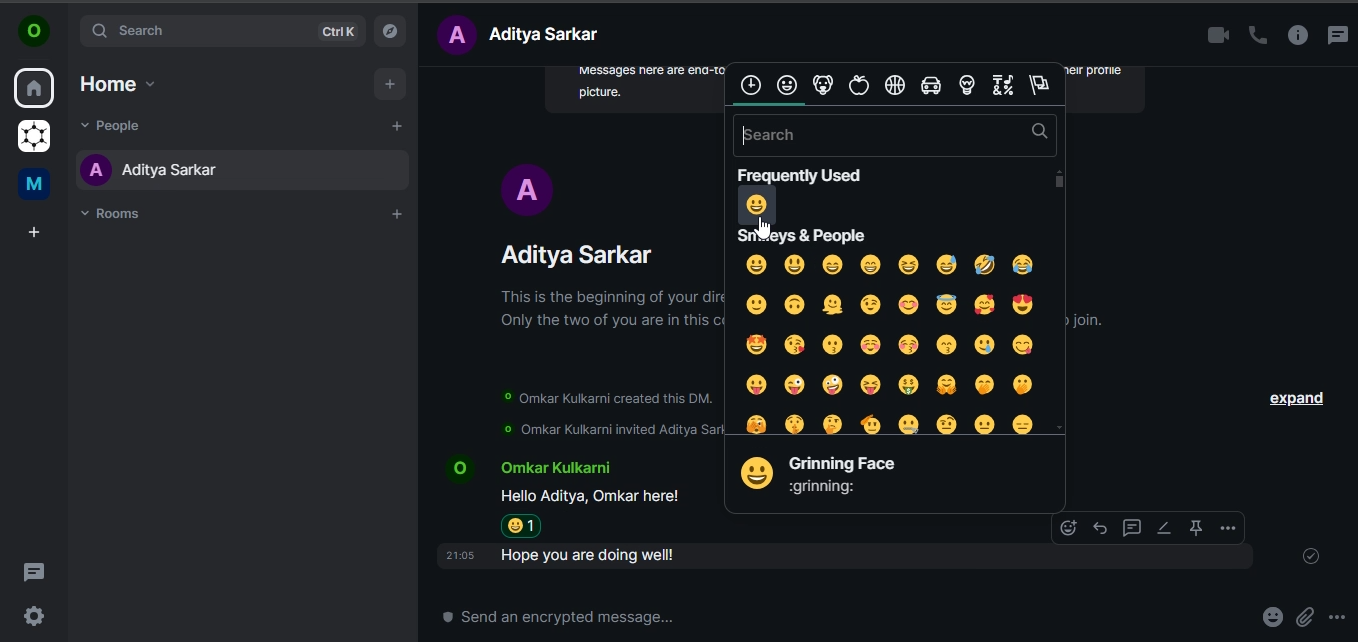 Image resolution: width=1358 pixels, height=642 pixels. I want to click on salutingface, so click(873, 422).